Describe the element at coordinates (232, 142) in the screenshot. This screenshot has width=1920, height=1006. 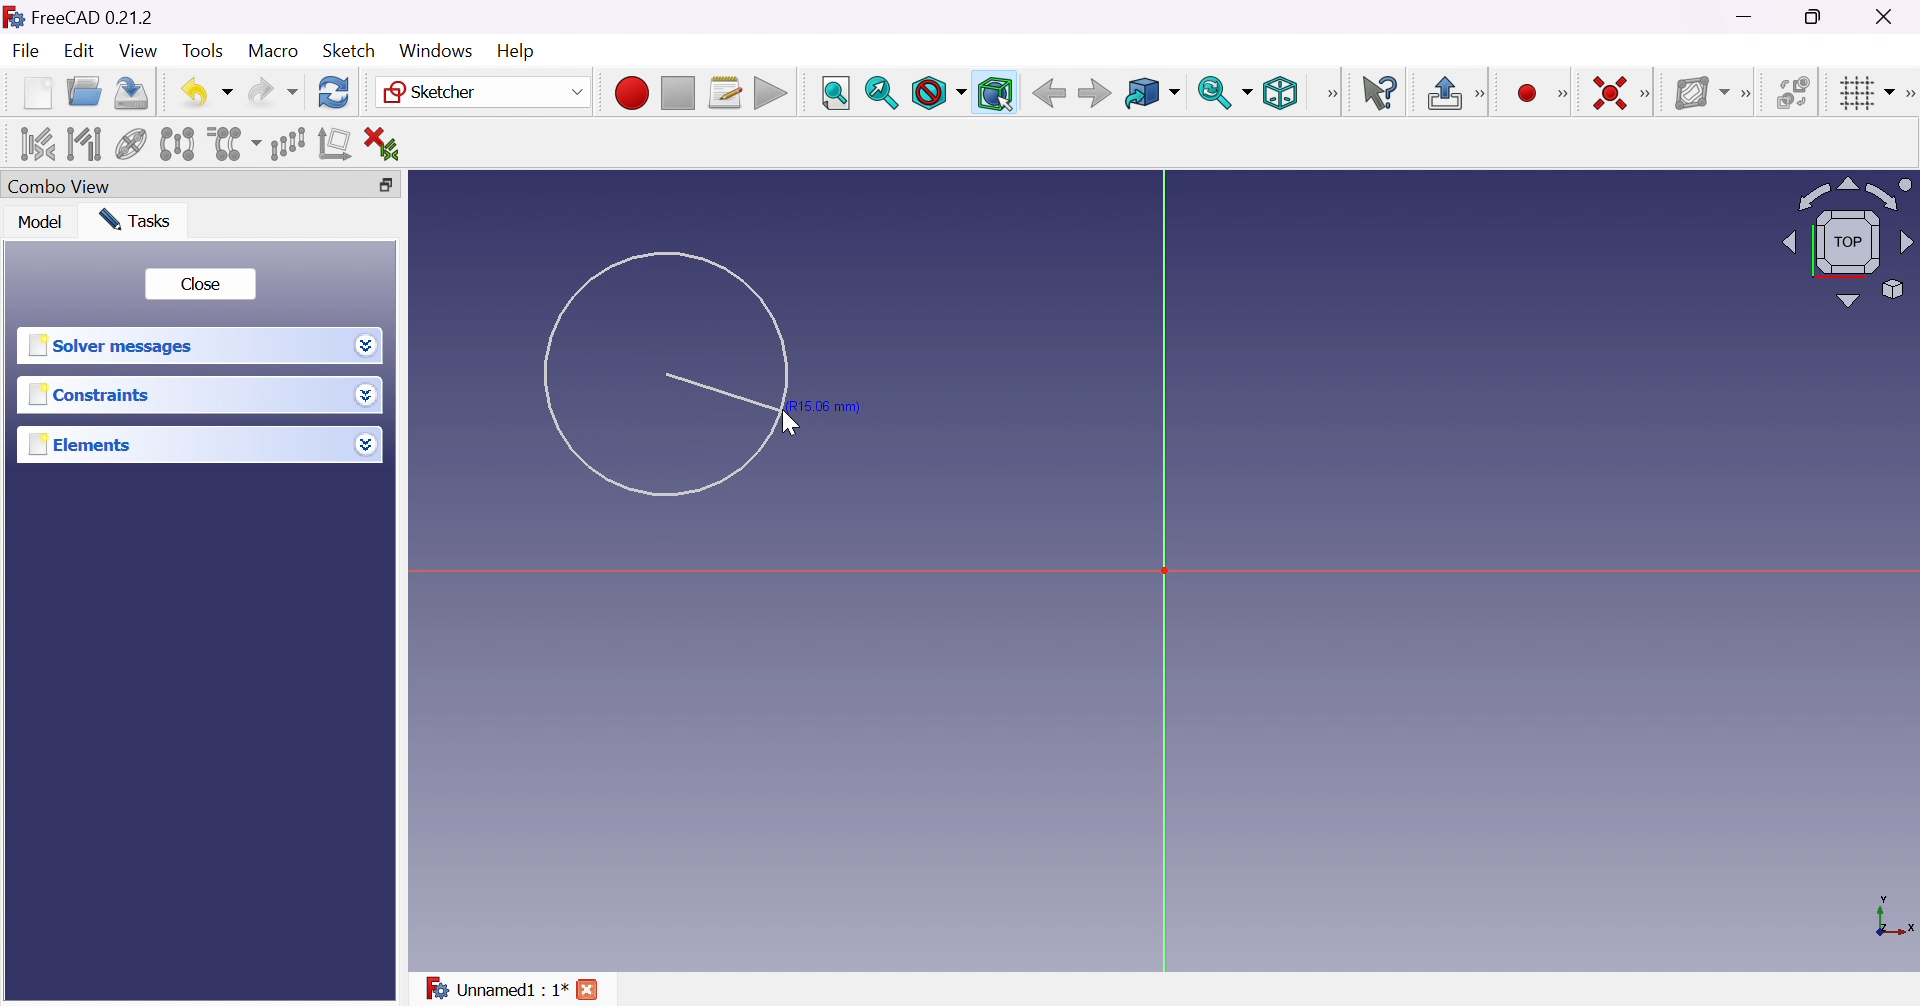
I see `Clone` at that location.